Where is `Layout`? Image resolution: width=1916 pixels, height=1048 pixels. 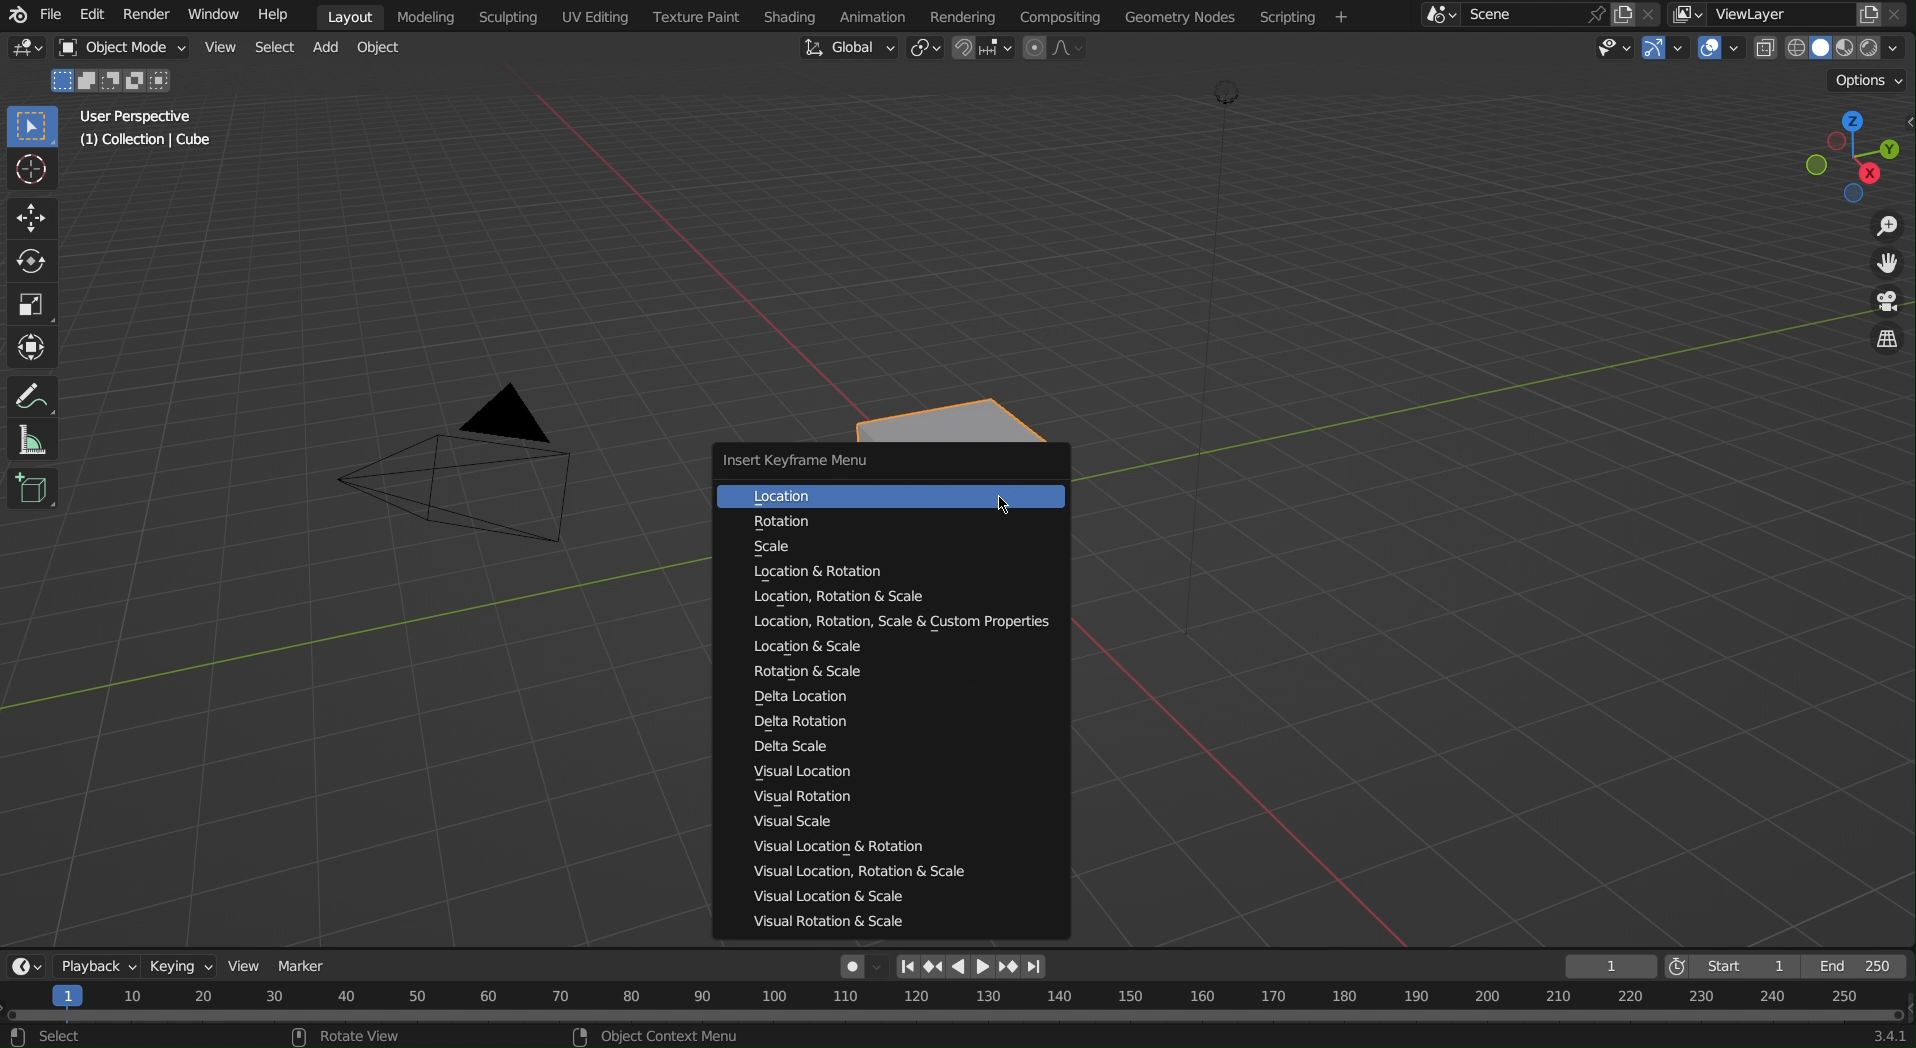 Layout is located at coordinates (345, 14).